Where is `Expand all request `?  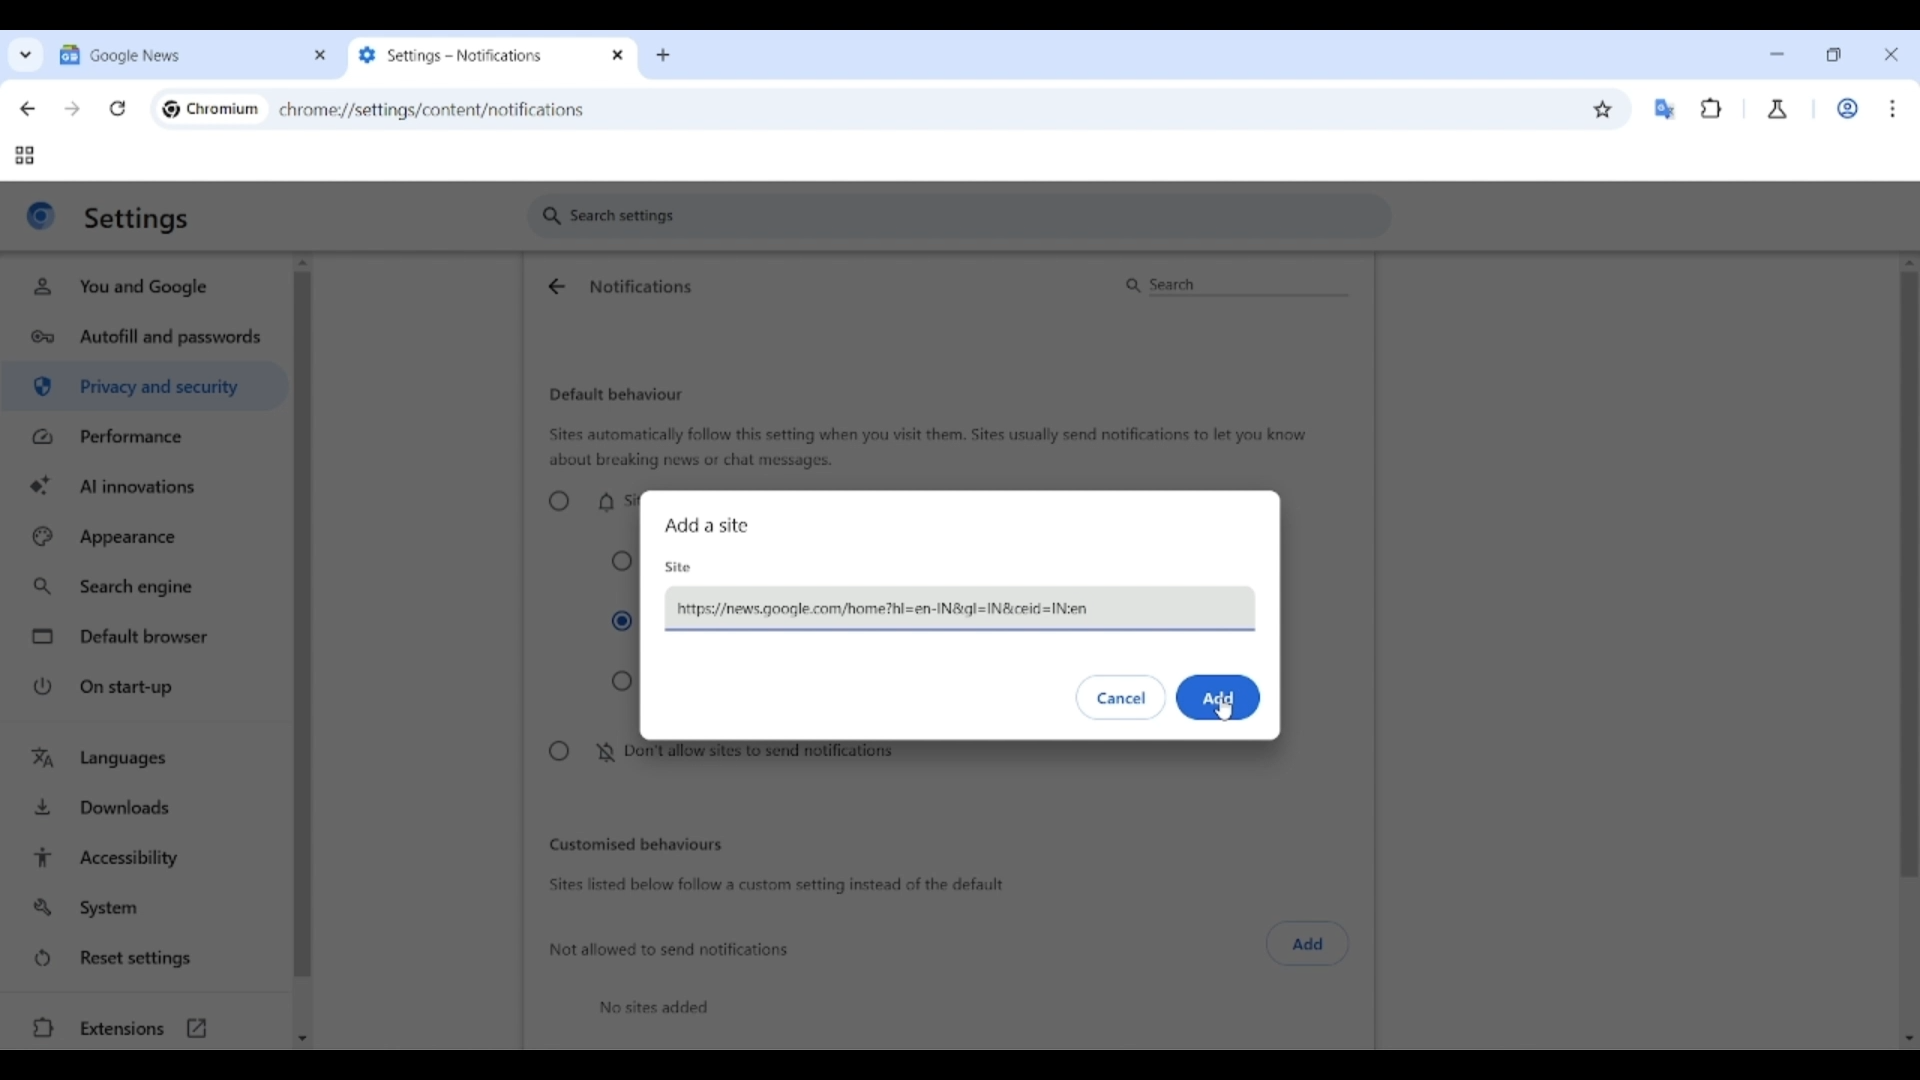
Expand all request  is located at coordinates (622, 682).